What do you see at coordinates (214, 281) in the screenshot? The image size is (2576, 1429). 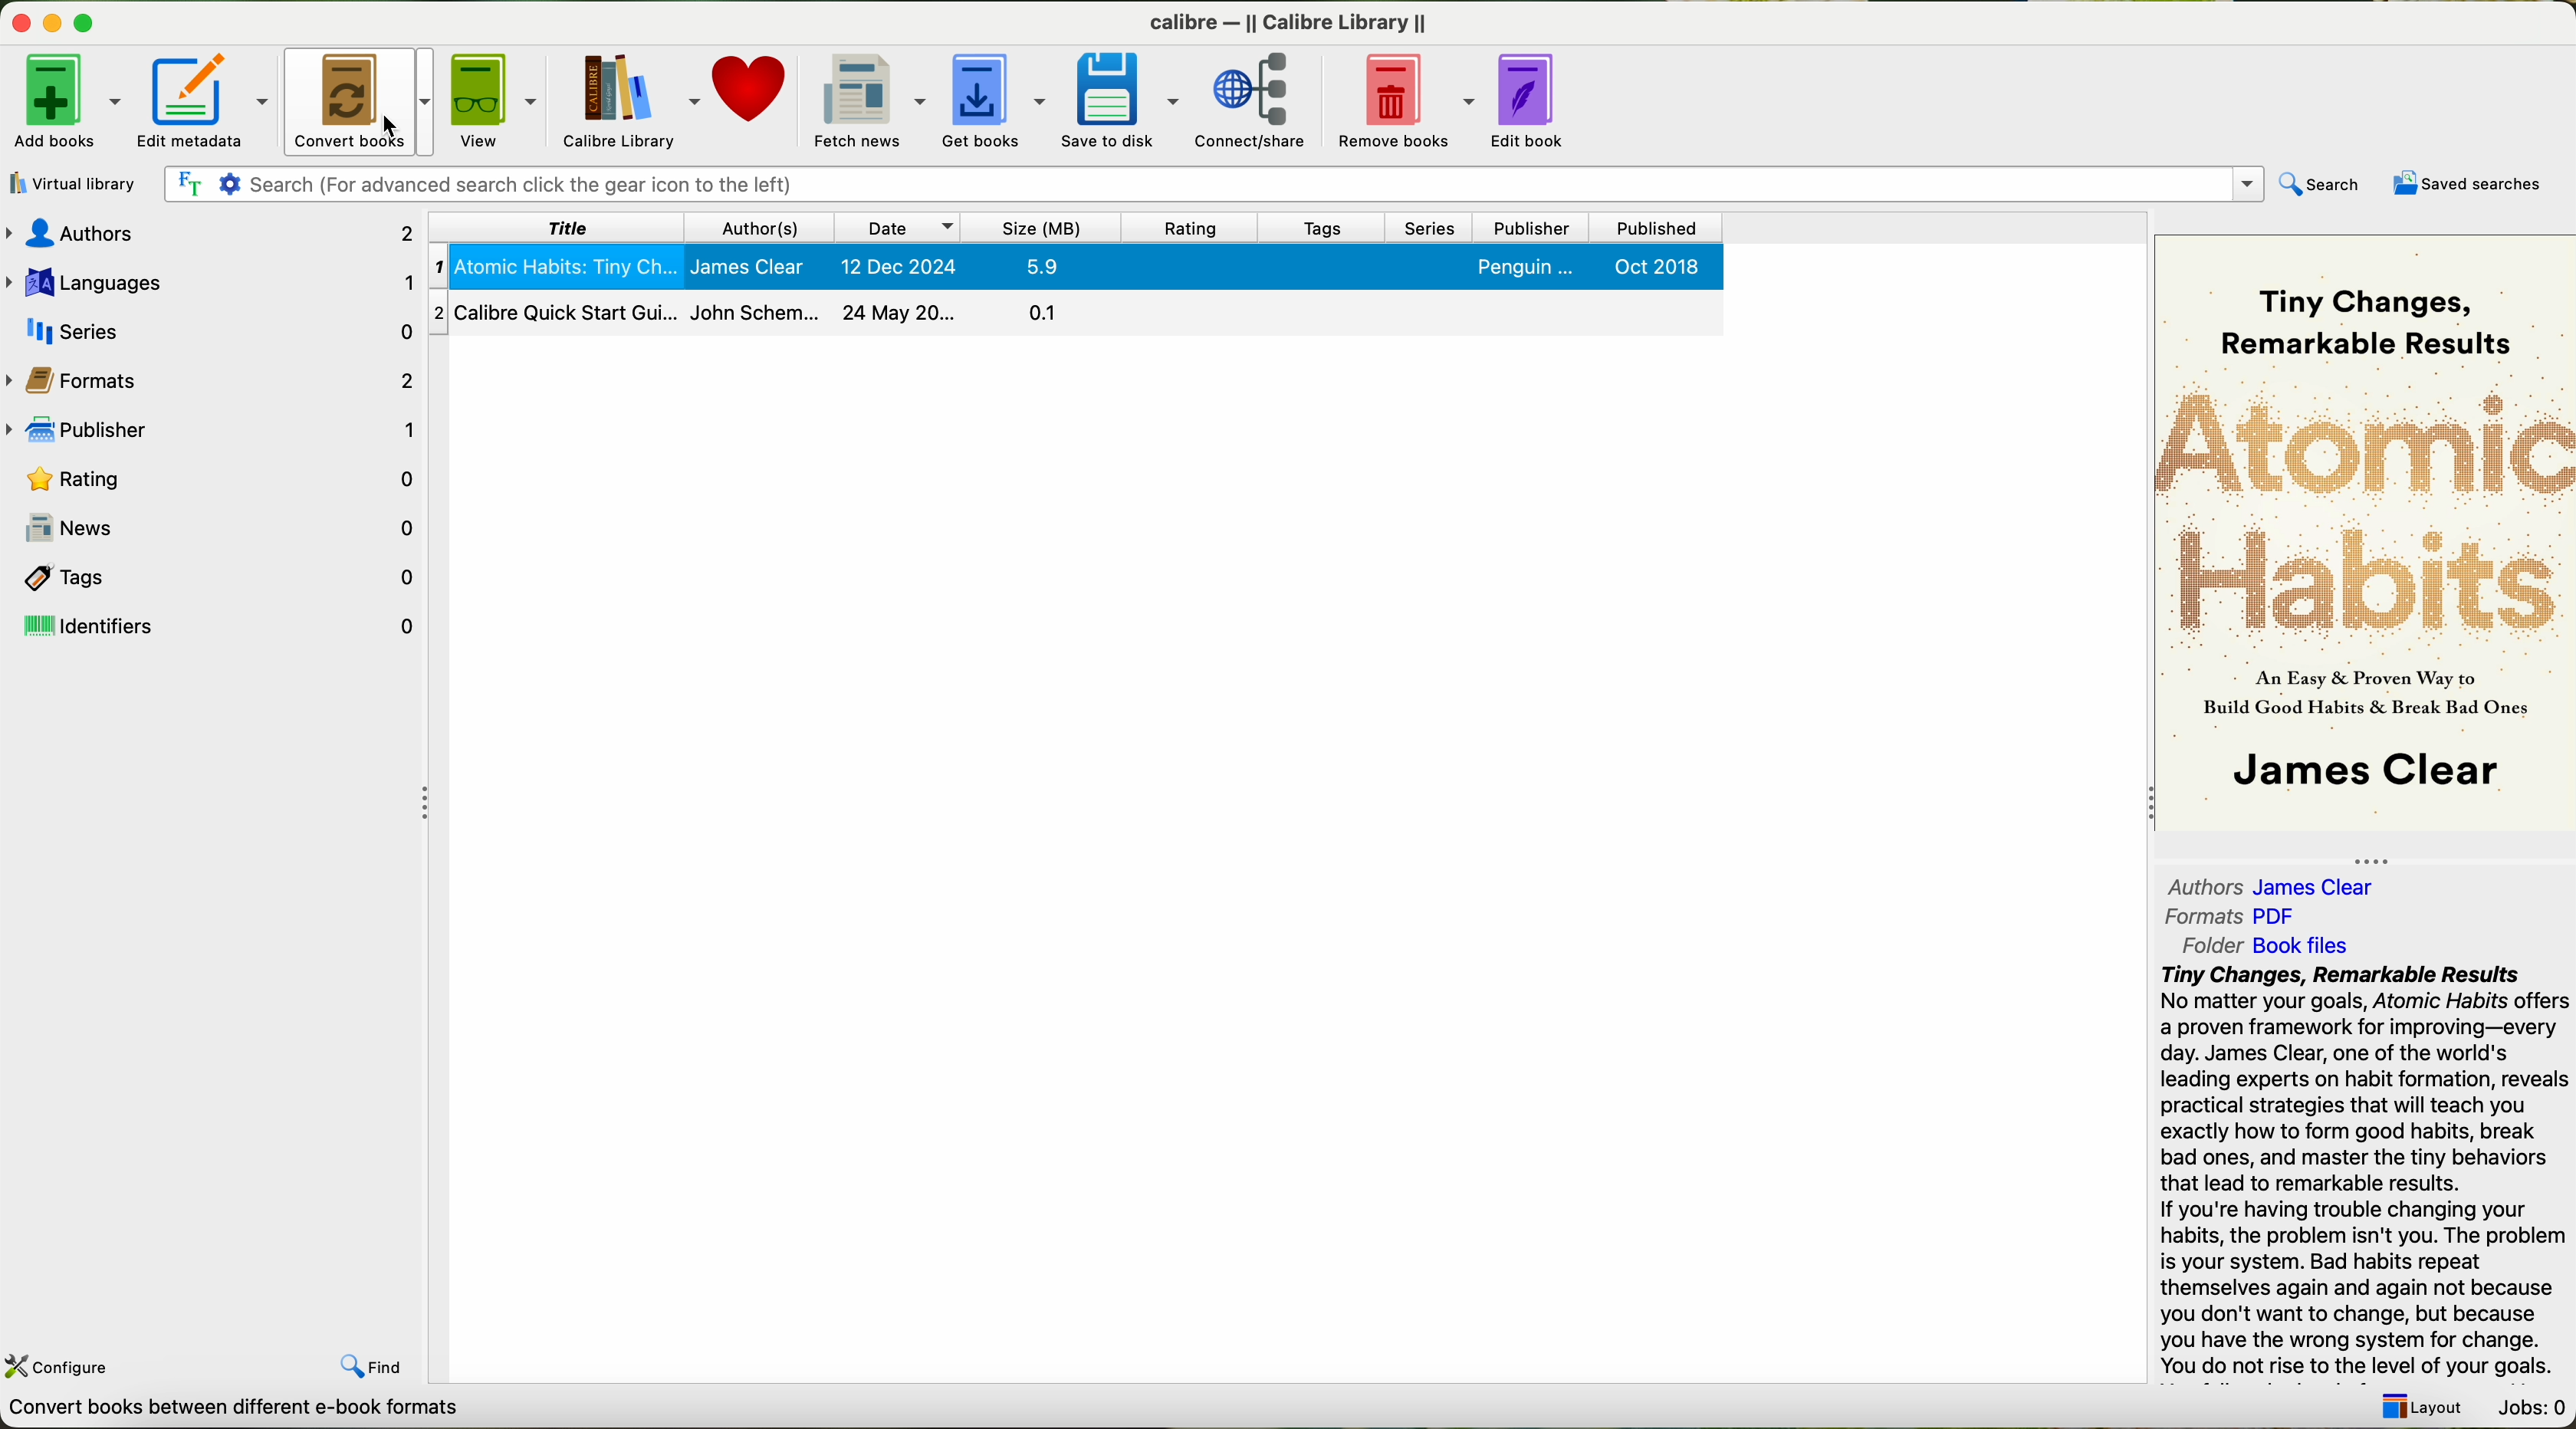 I see `languages` at bounding box center [214, 281].